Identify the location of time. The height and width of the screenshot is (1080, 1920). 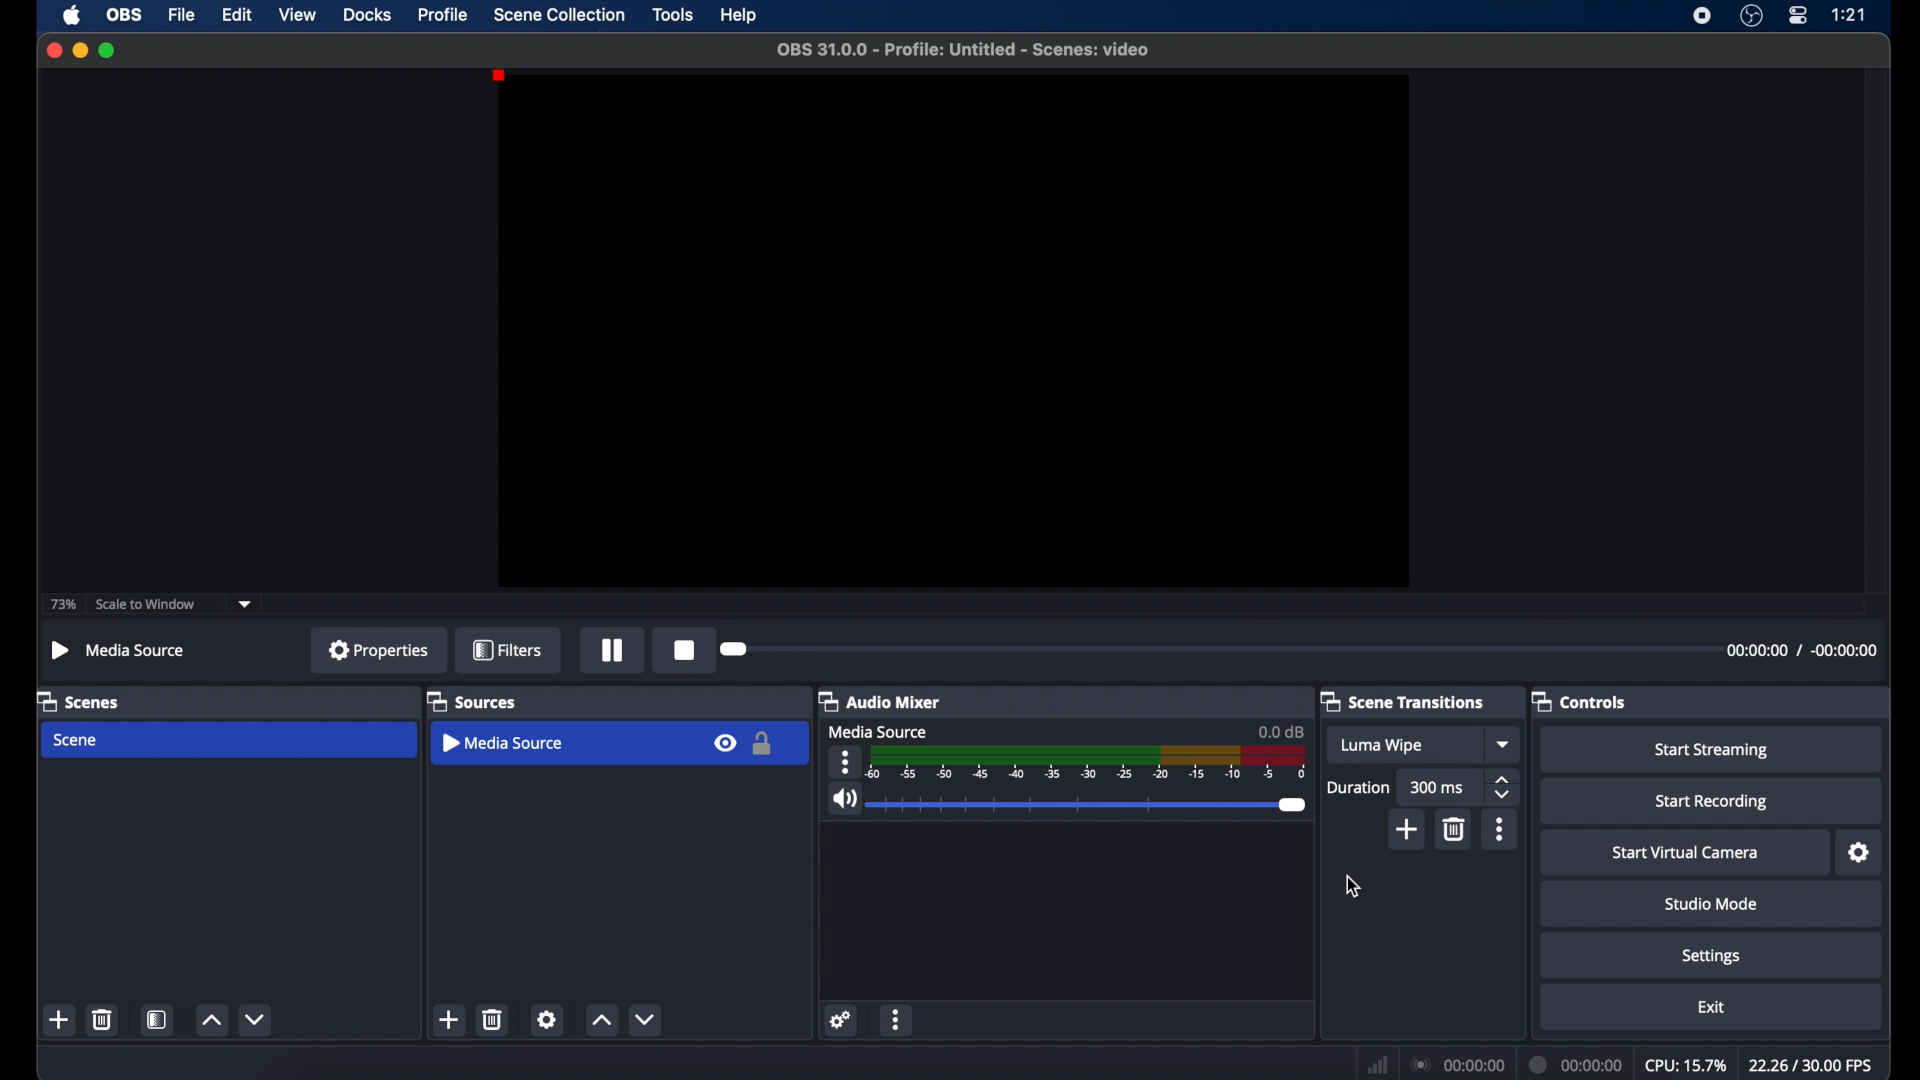
(1848, 15).